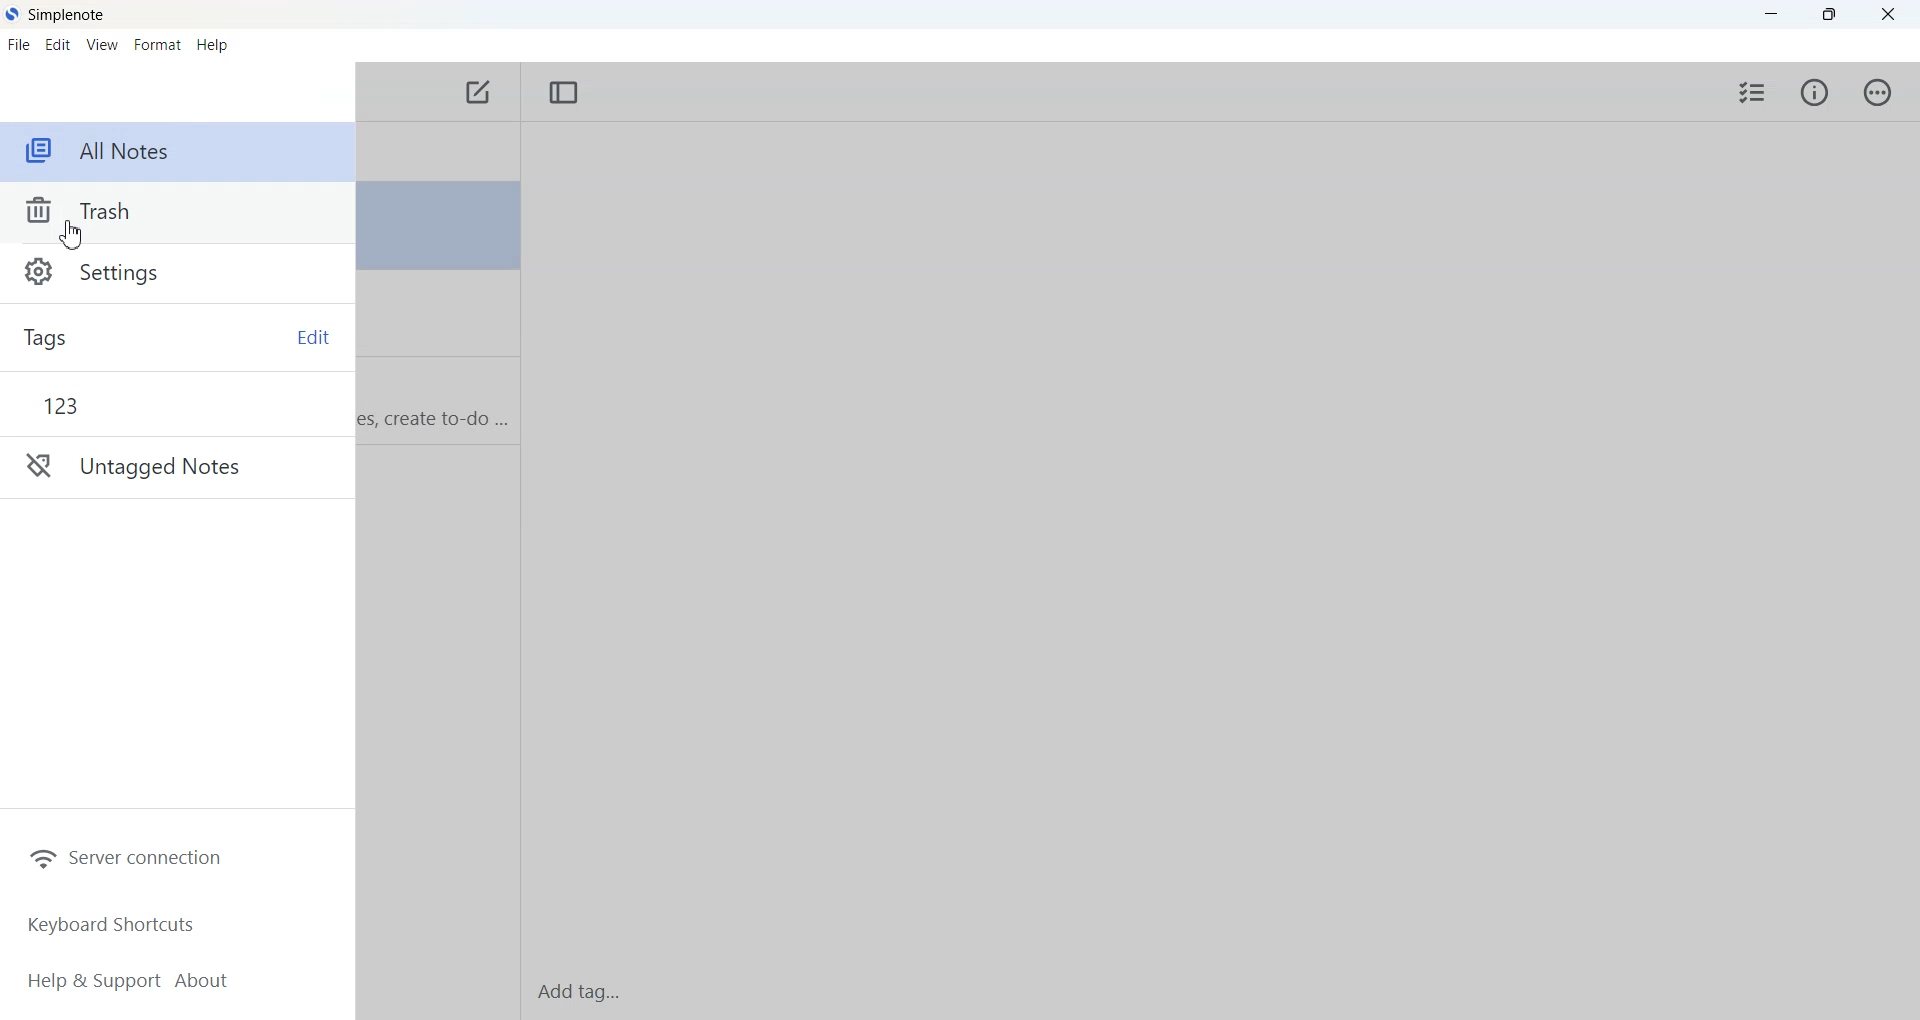 The image size is (1920, 1020). Describe the element at coordinates (76, 236) in the screenshot. I see `mouse pointer` at that location.